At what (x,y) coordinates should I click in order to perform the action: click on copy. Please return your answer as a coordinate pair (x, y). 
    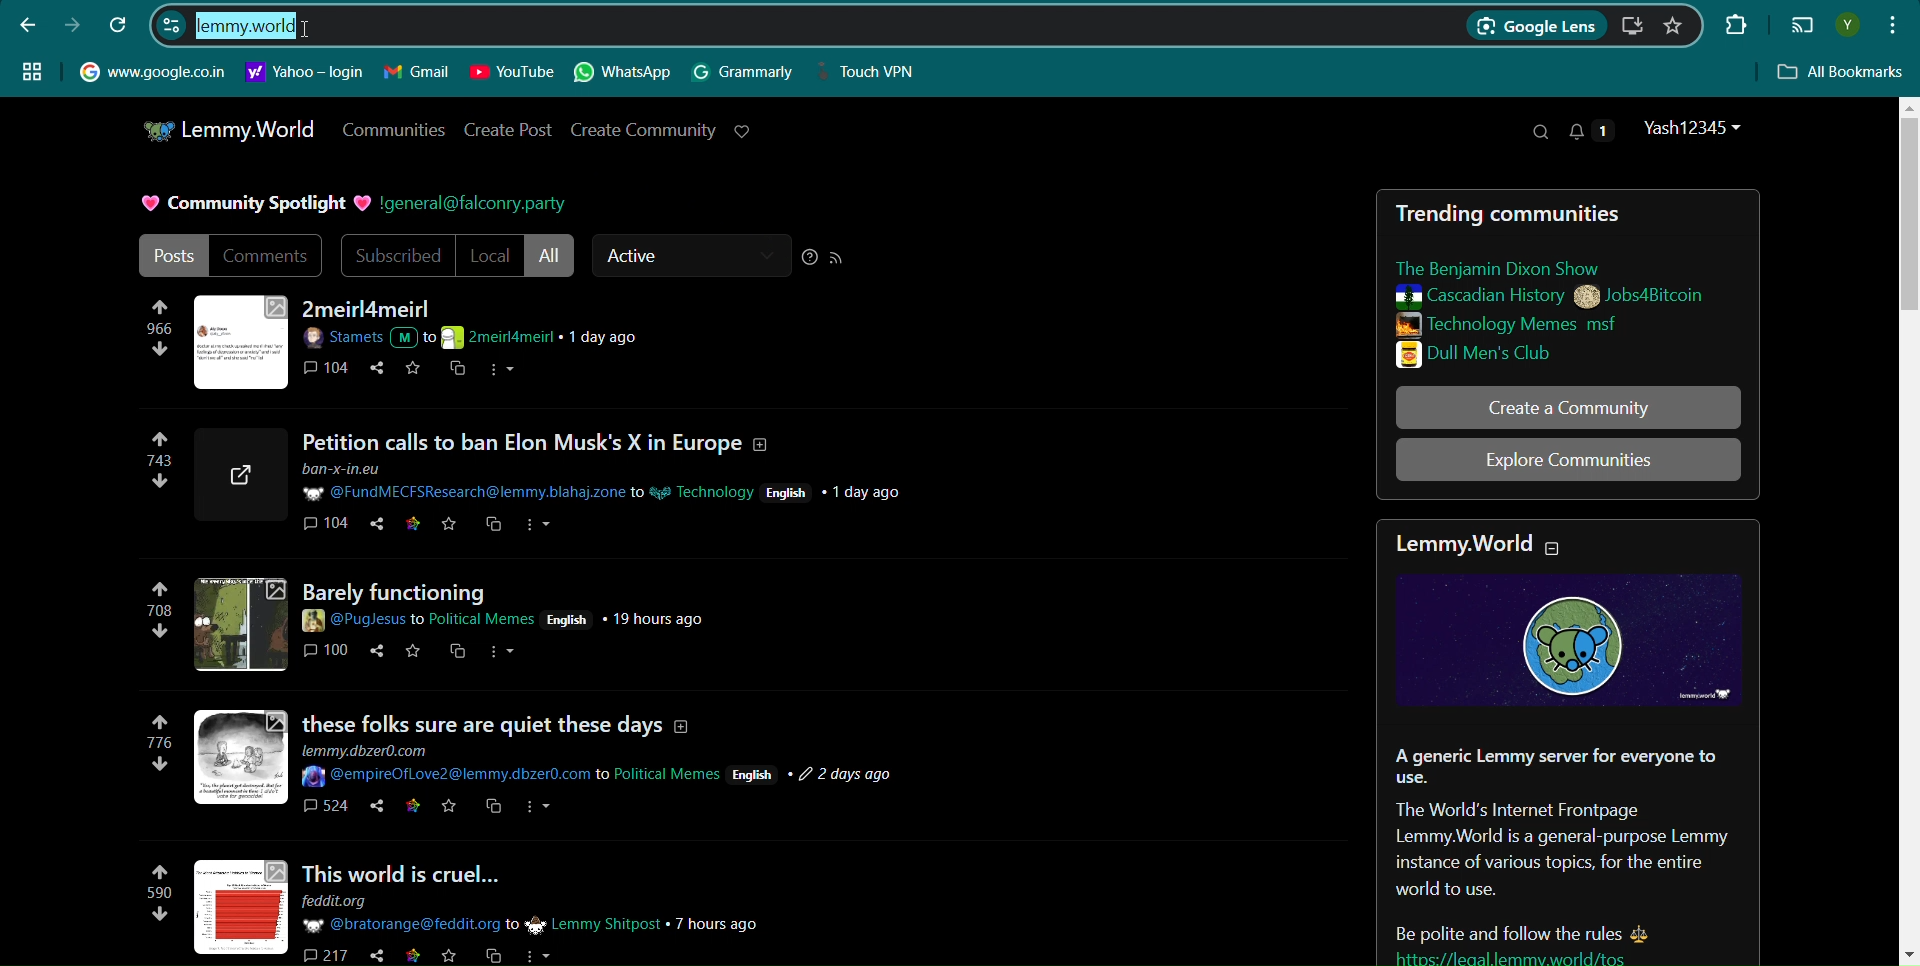
    Looking at the image, I should click on (489, 956).